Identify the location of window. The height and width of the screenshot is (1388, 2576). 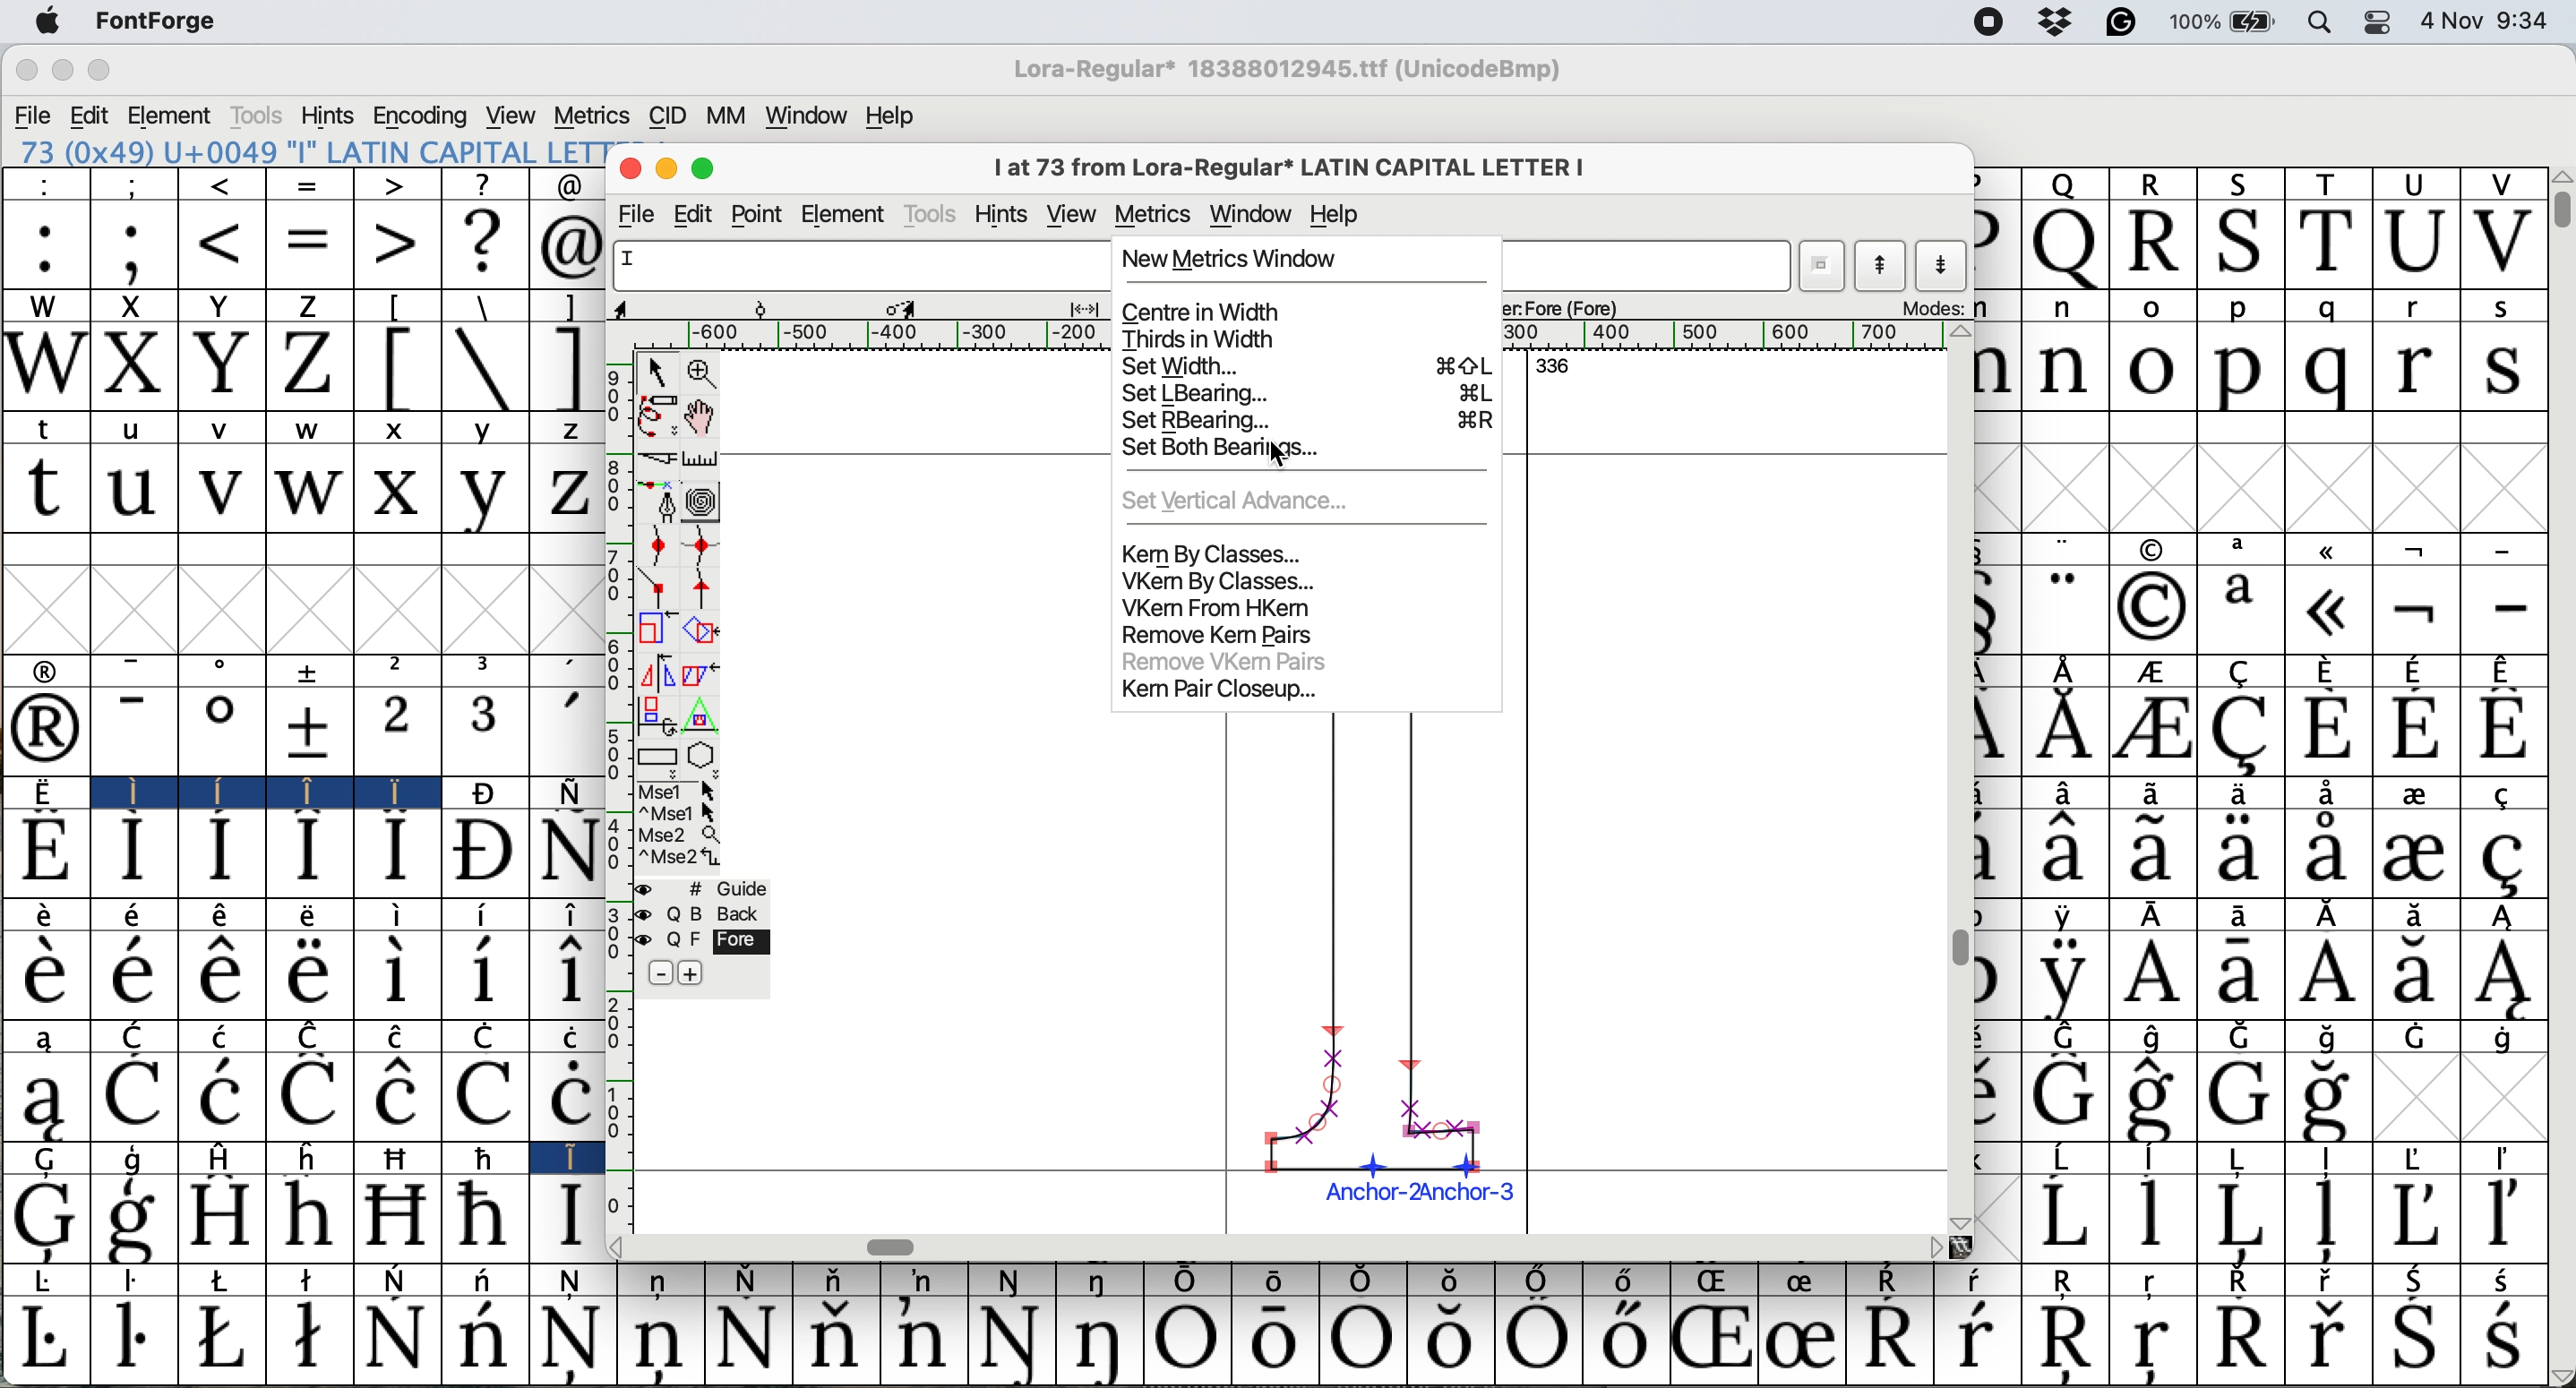
(807, 117).